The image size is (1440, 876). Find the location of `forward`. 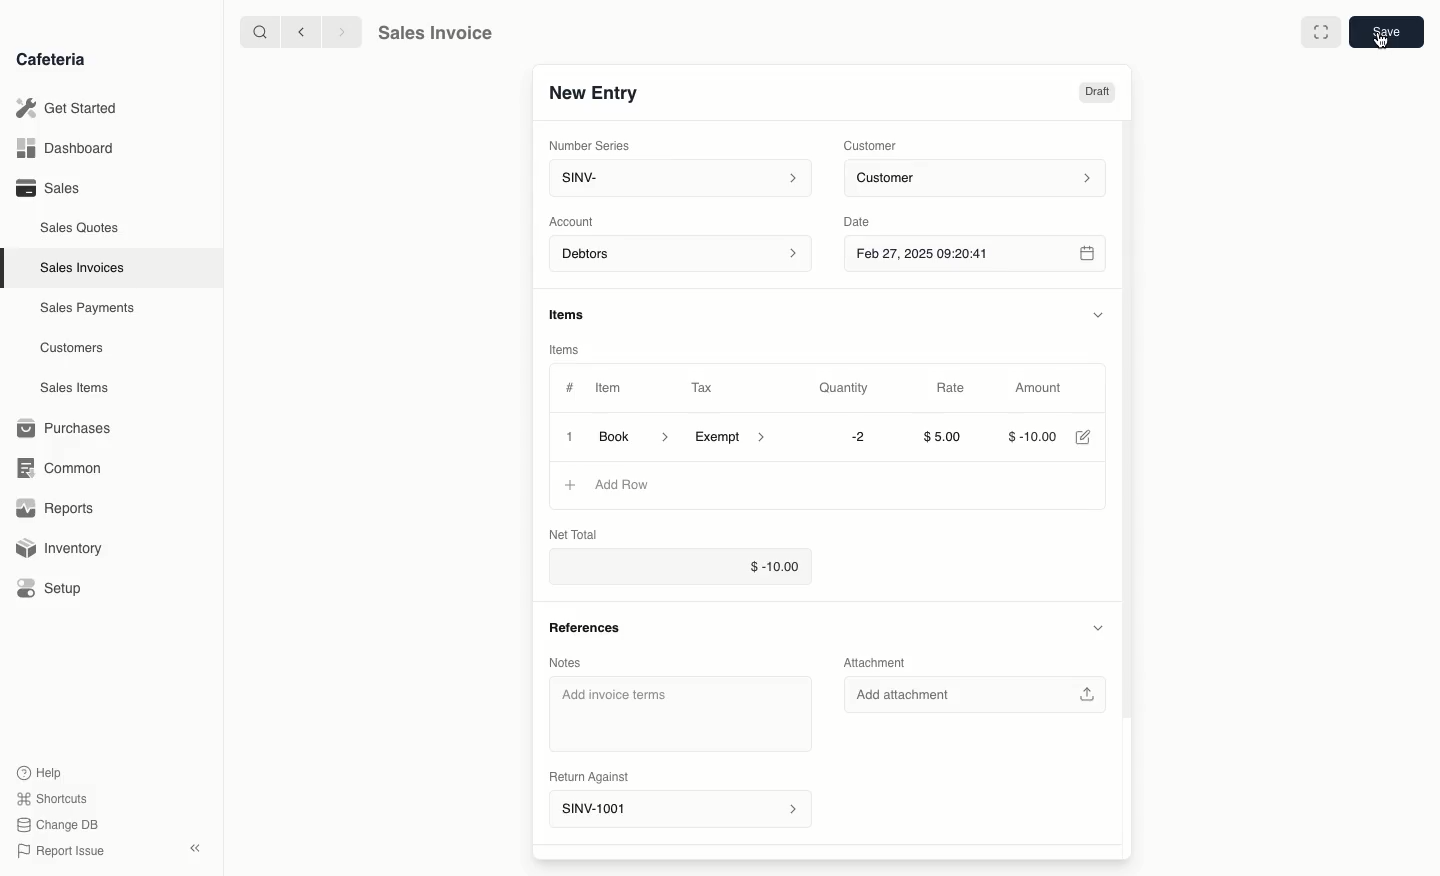

forward is located at coordinates (344, 32).